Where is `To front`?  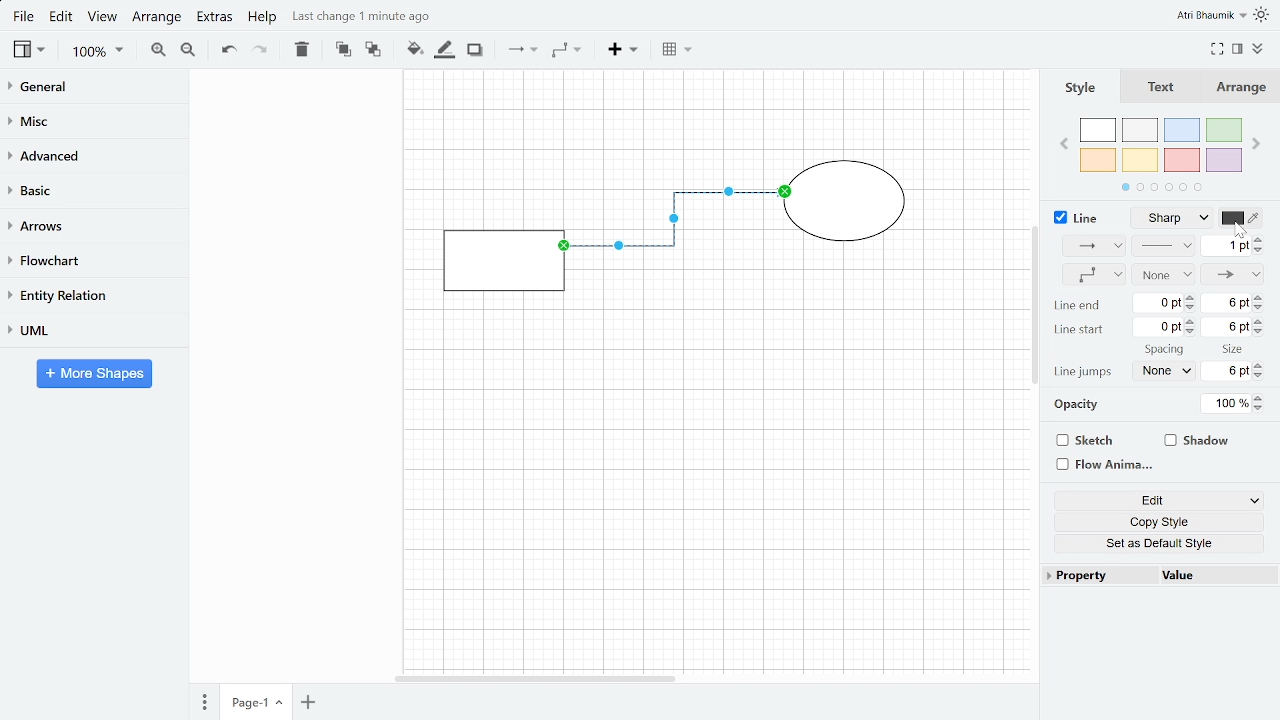 To front is located at coordinates (344, 50).